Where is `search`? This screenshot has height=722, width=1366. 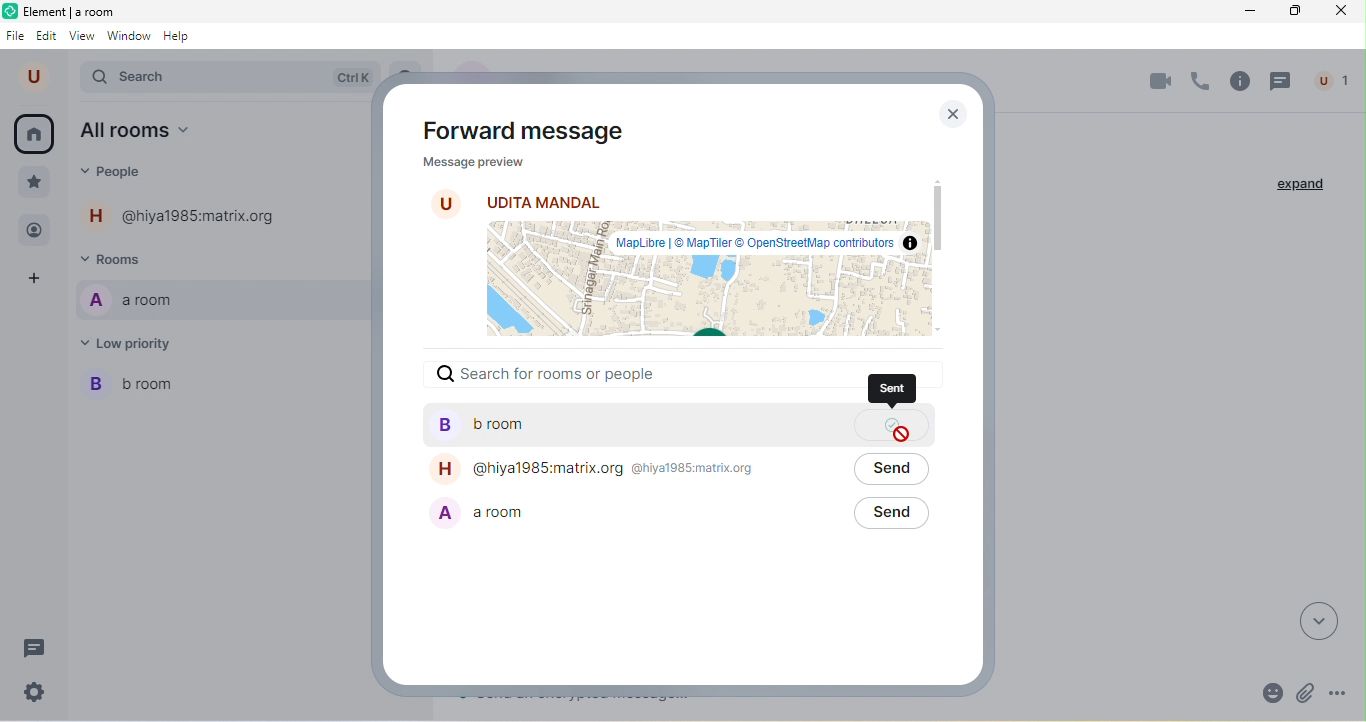 search is located at coordinates (217, 79).